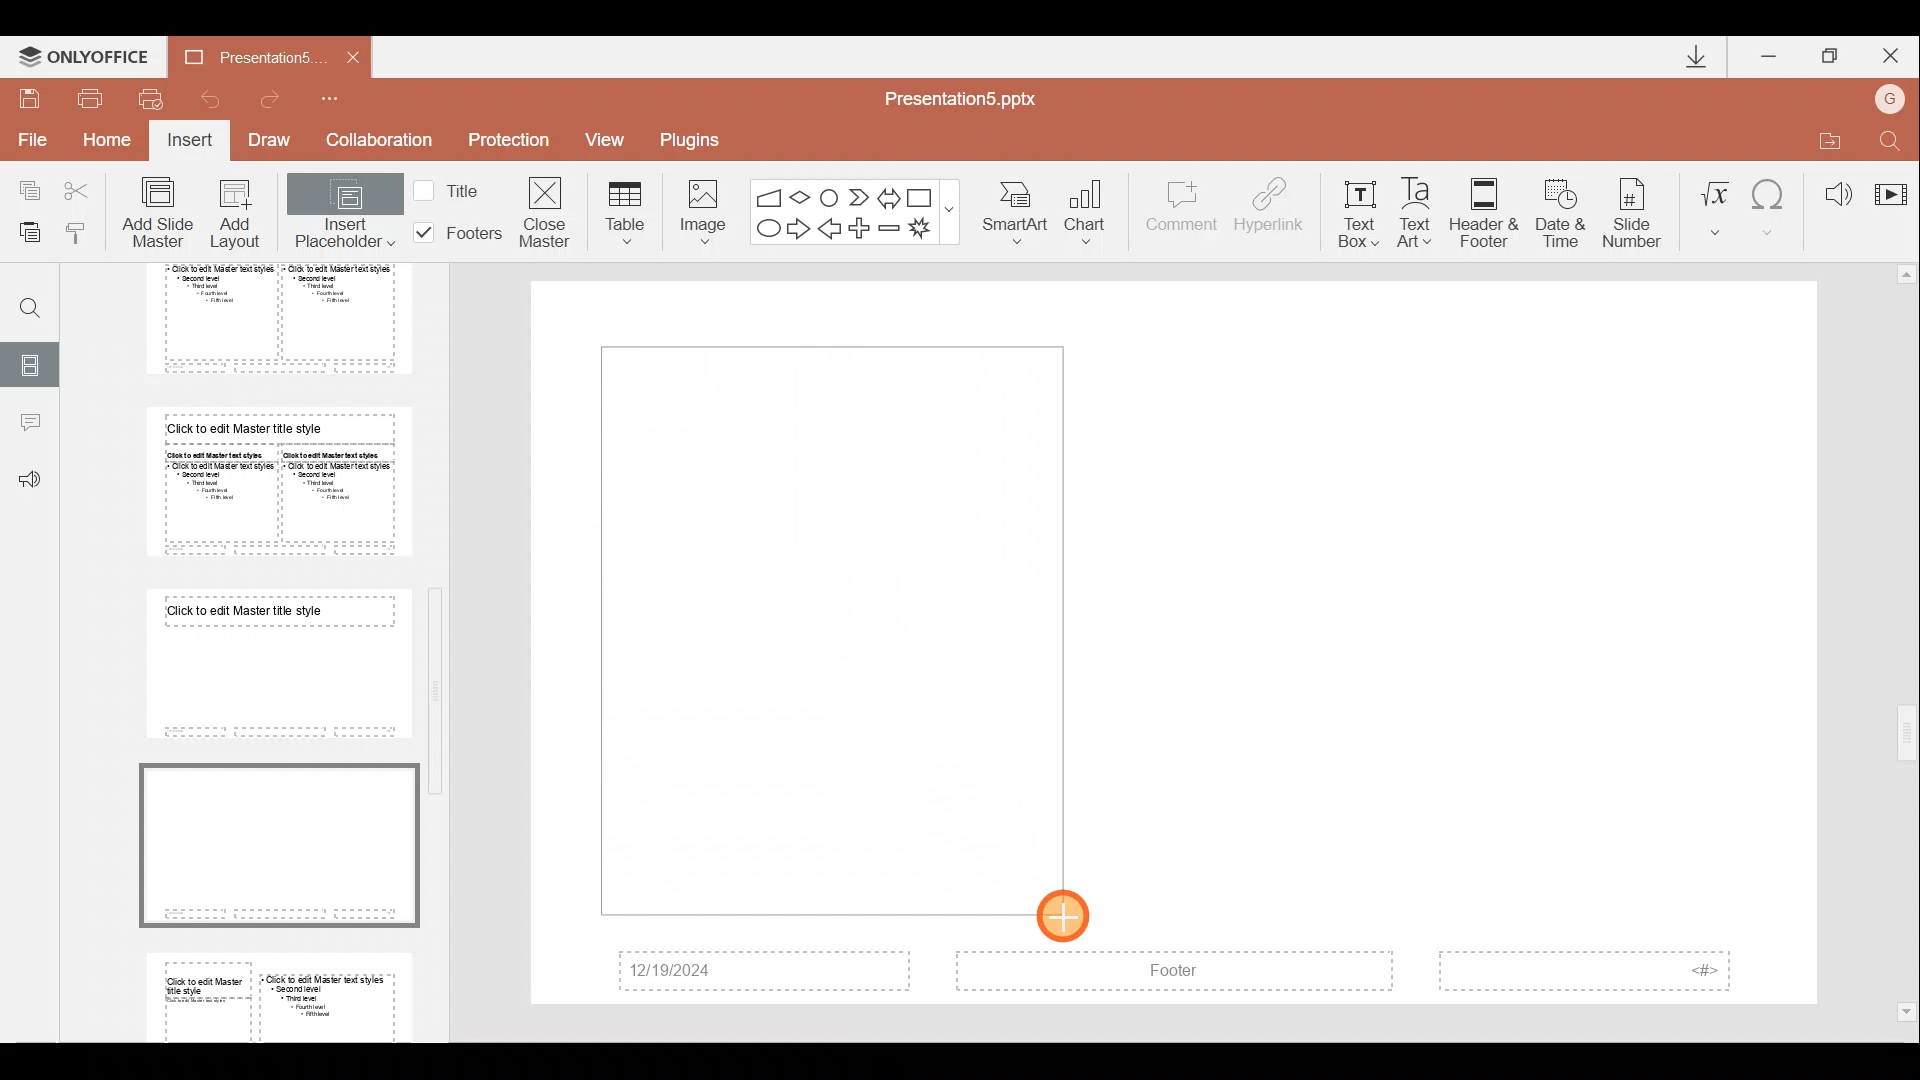 The height and width of the screenshot is (1080, 1920). I want to click on Symbol, so click(1771, 205).